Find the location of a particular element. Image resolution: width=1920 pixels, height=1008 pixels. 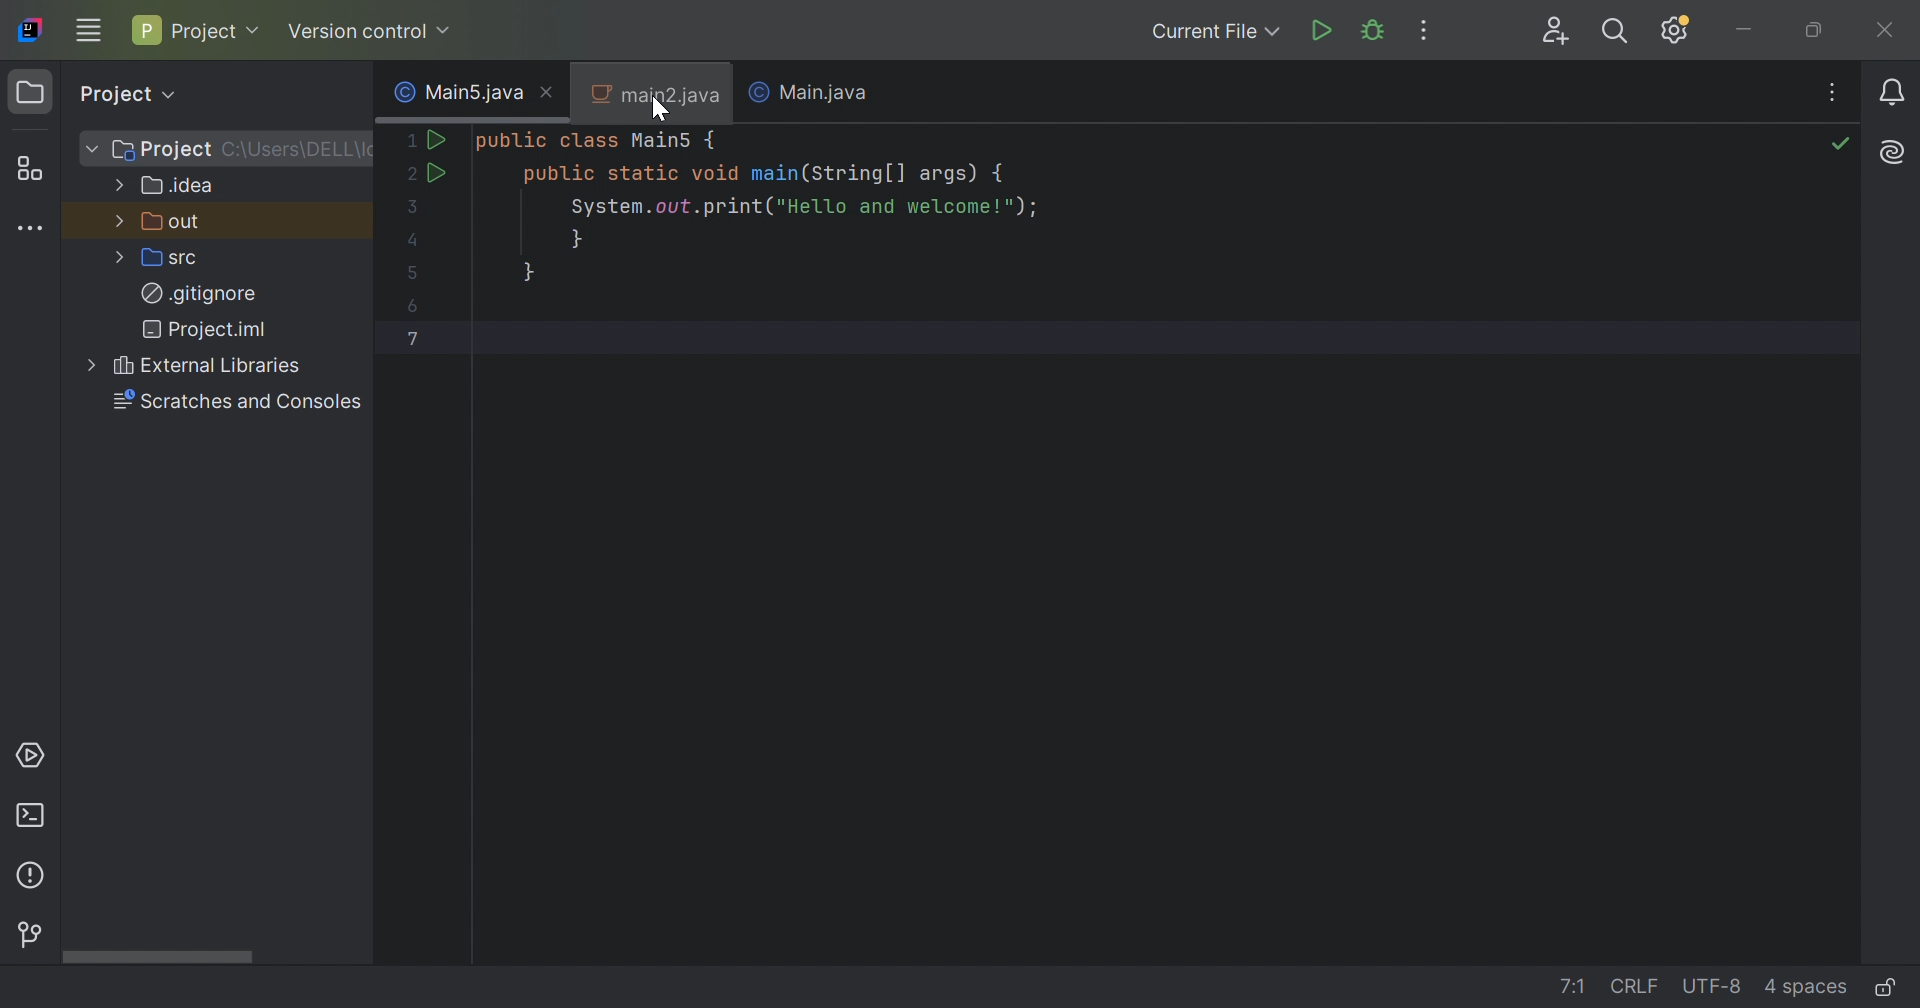

6 is located at coordinates (415, 307).